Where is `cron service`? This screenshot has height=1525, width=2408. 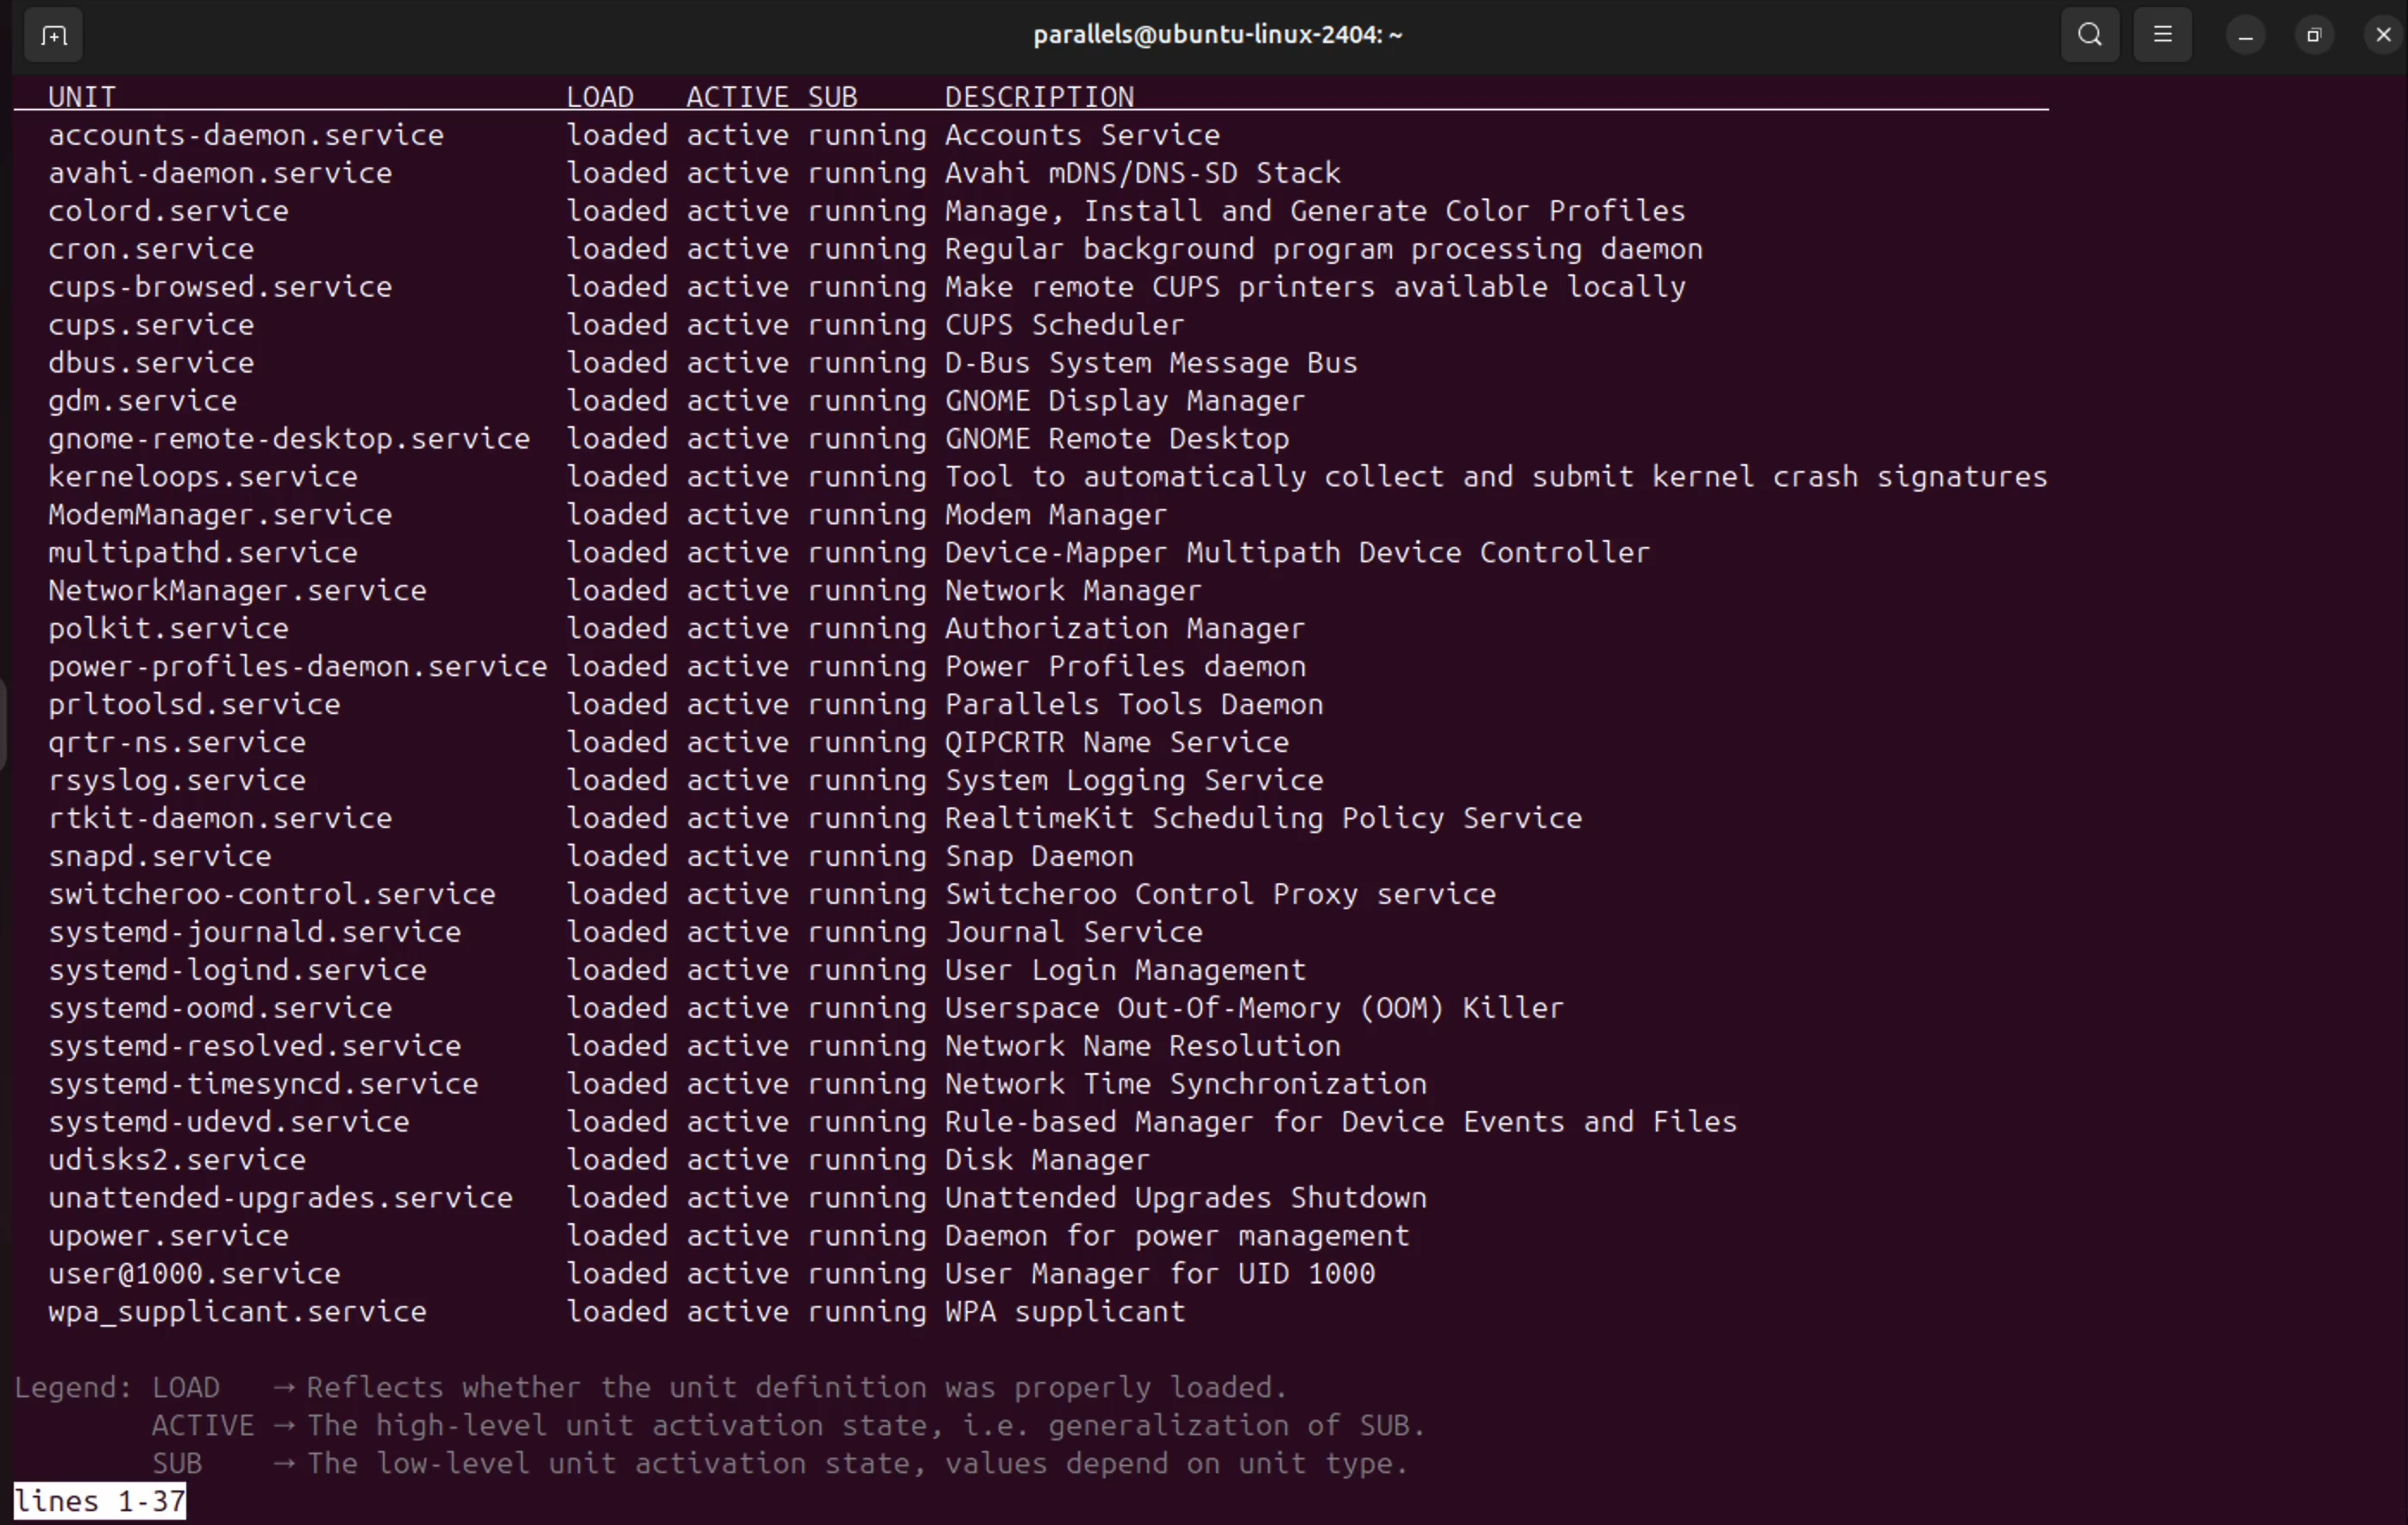
cron service is located at coordinates (193, 253).